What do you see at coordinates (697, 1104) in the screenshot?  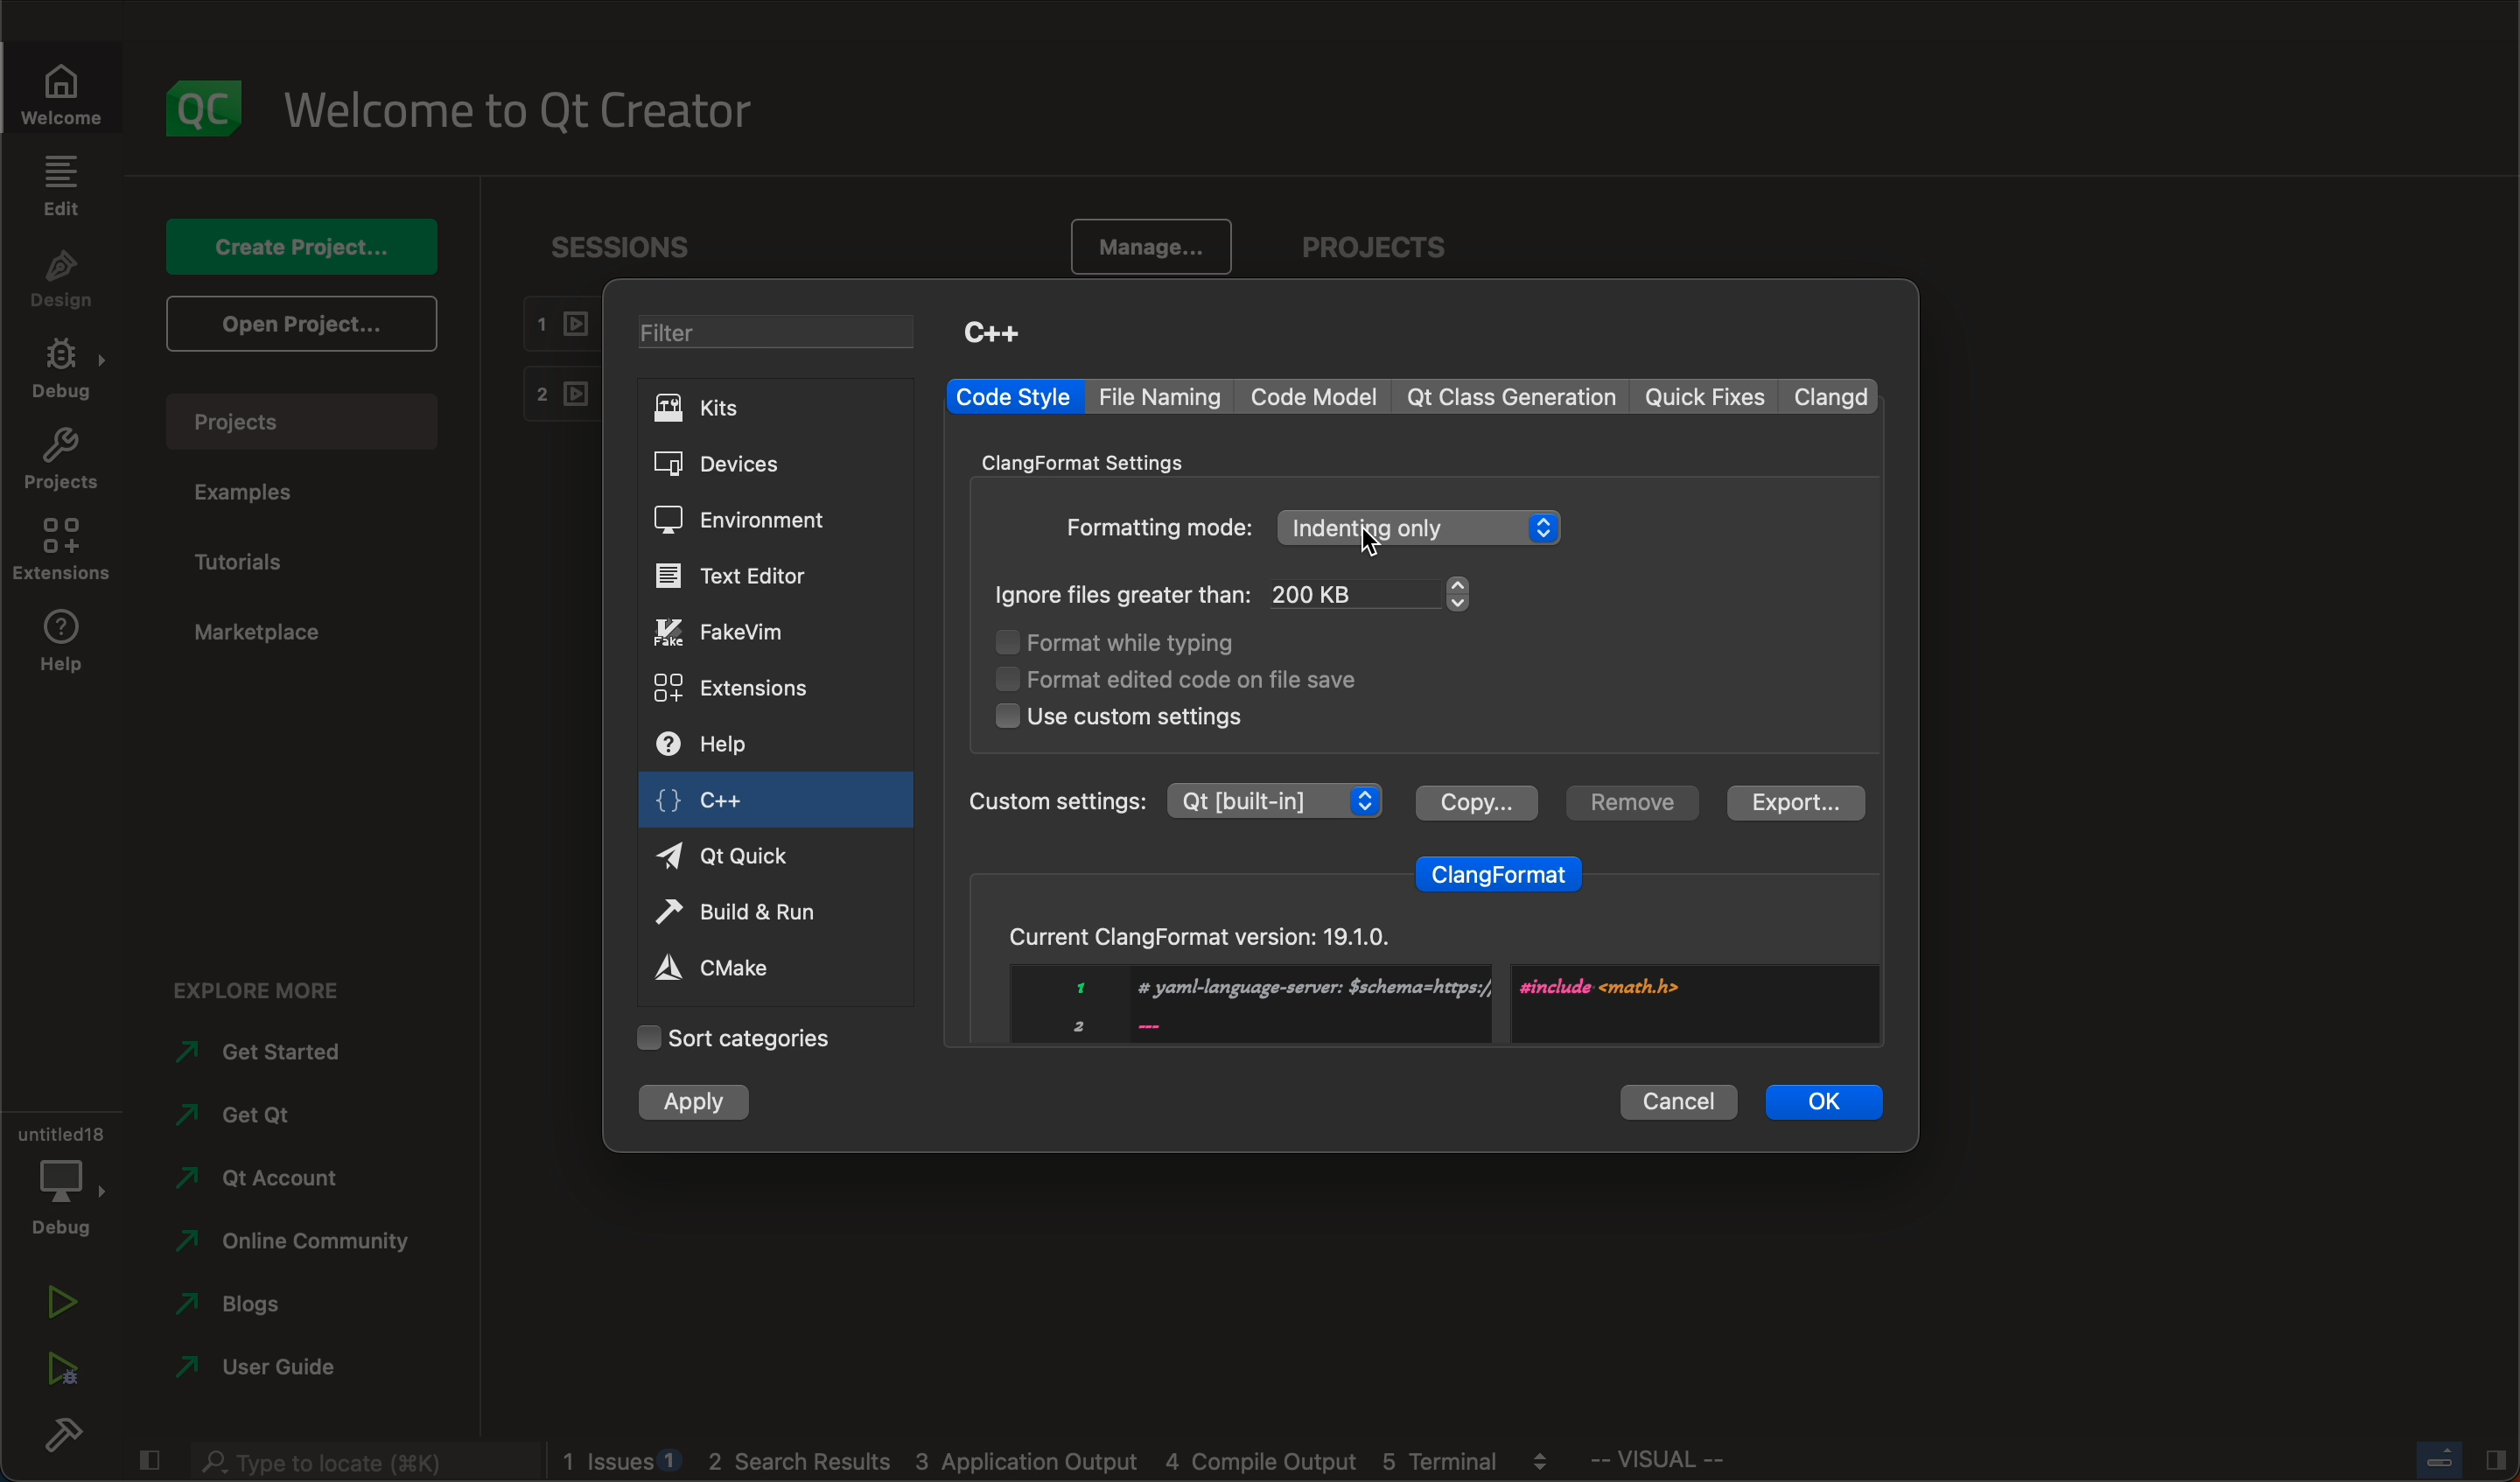 I see `apply` at bounding box center [697, 1104].